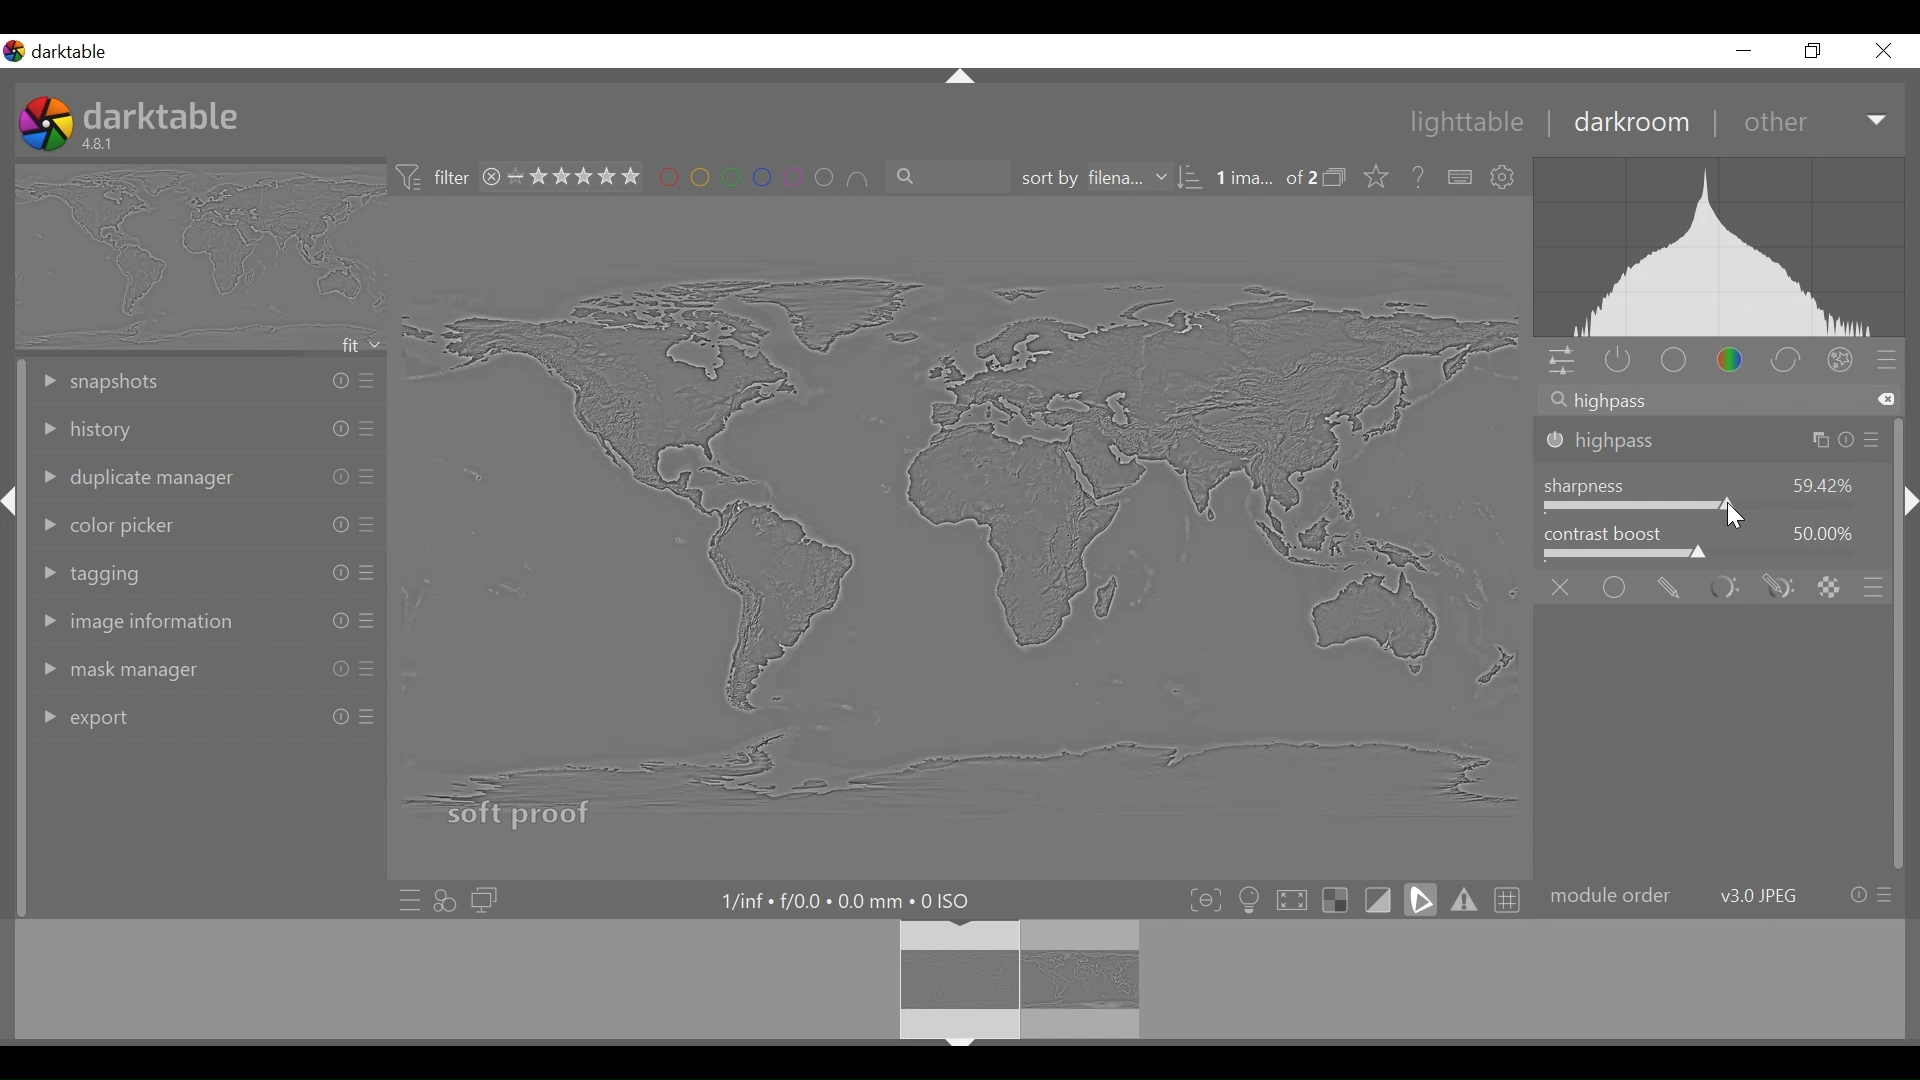 Image resolution: width=1920 pixels, height=1080 pixels. Describe the element at coordinates (101, 143) in the screenshot. I see `4.8.1` at that location.